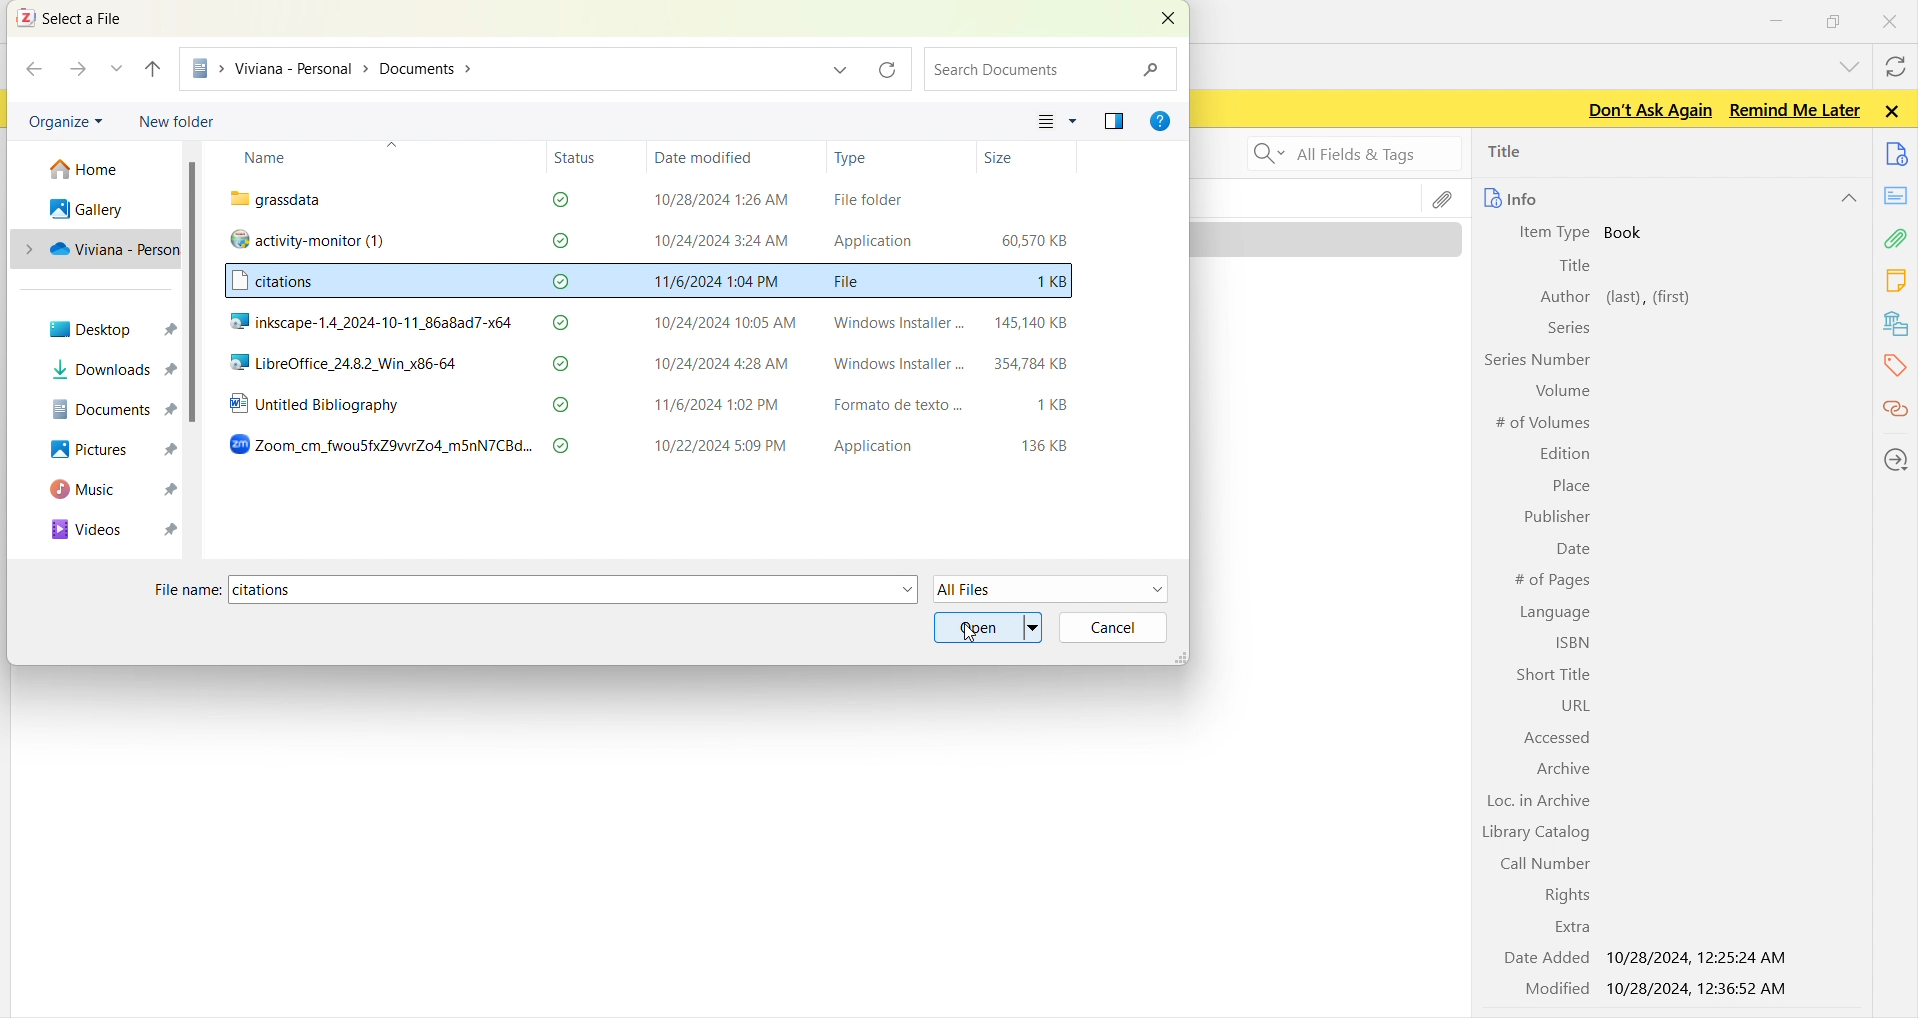  Describe the element at coordinates (1030, 323) in the screenshot. I see `145,140 KB` at that location.